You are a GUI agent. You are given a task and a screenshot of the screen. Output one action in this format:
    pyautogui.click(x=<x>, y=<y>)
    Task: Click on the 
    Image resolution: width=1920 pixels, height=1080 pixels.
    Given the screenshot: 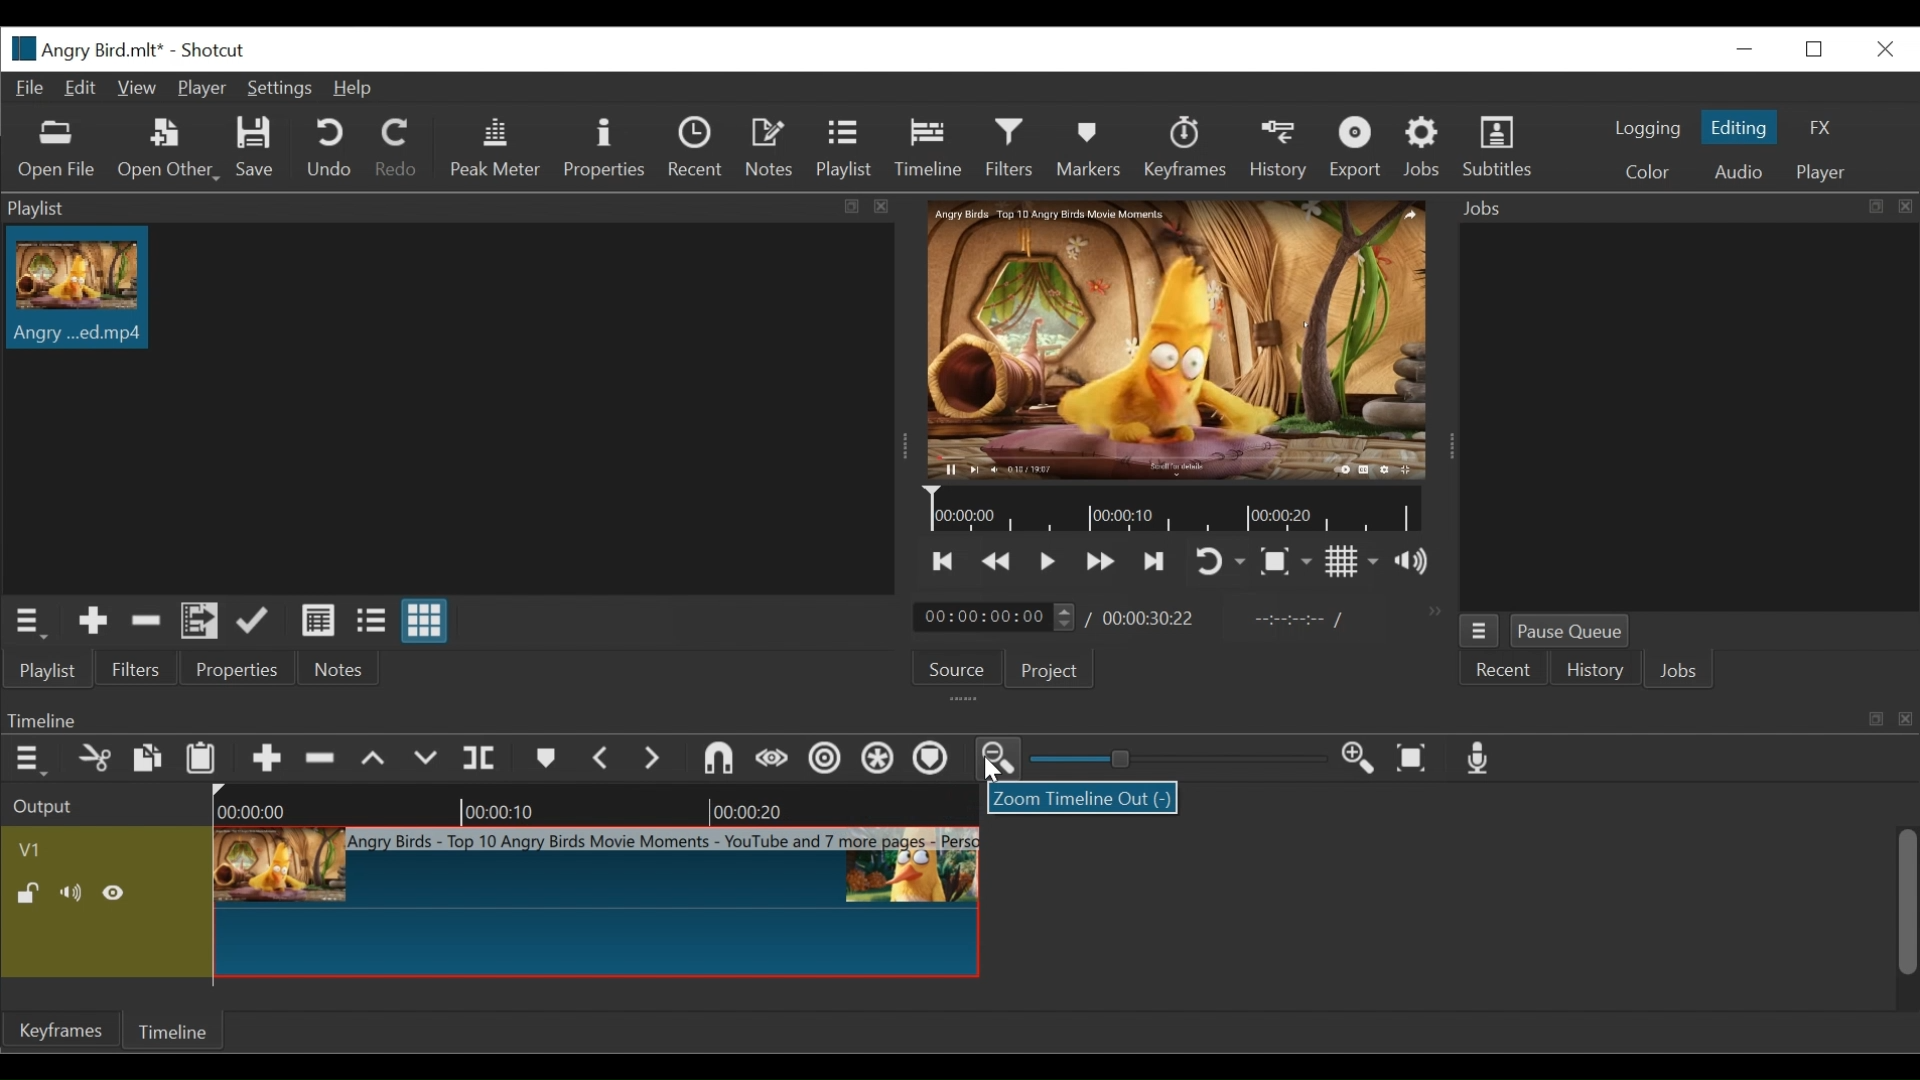 What is the action you would take?
    pyautogui.click(x=1888, y=51)
    